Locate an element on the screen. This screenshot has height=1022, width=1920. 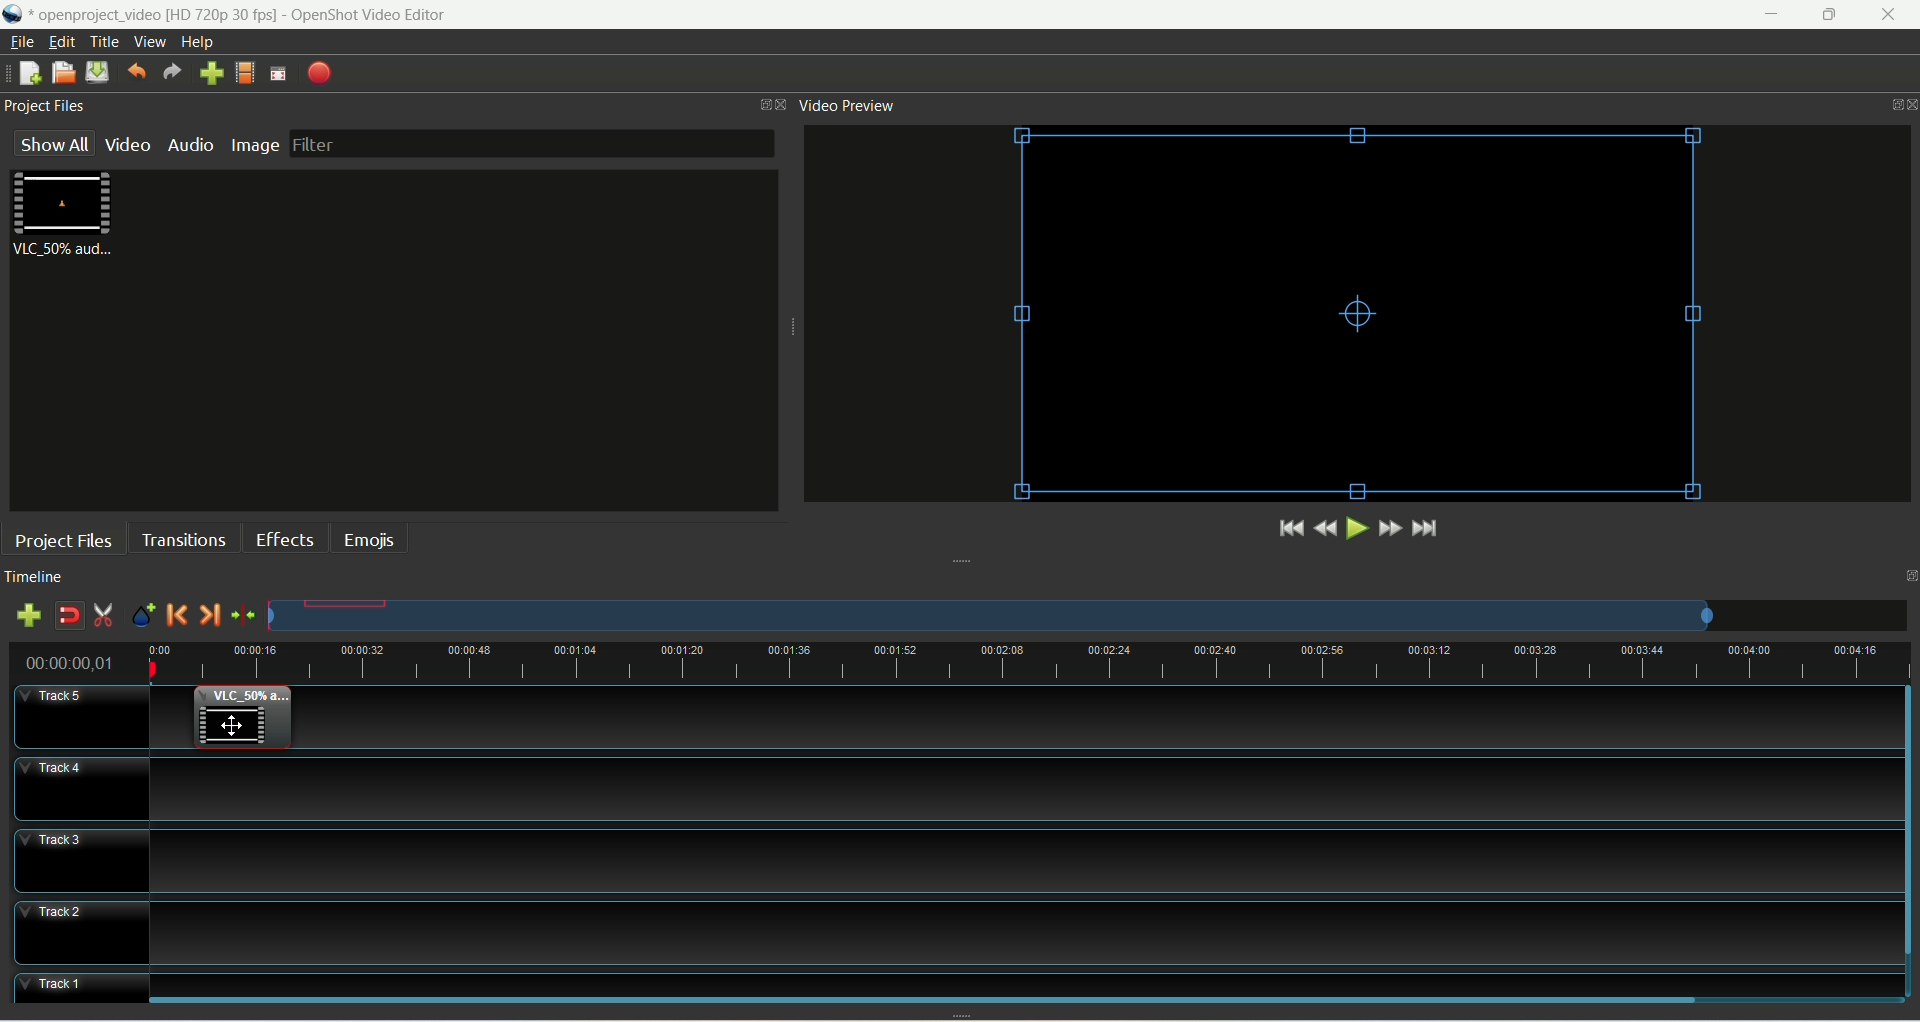
disable snapping is located at coordinates (68, 615).